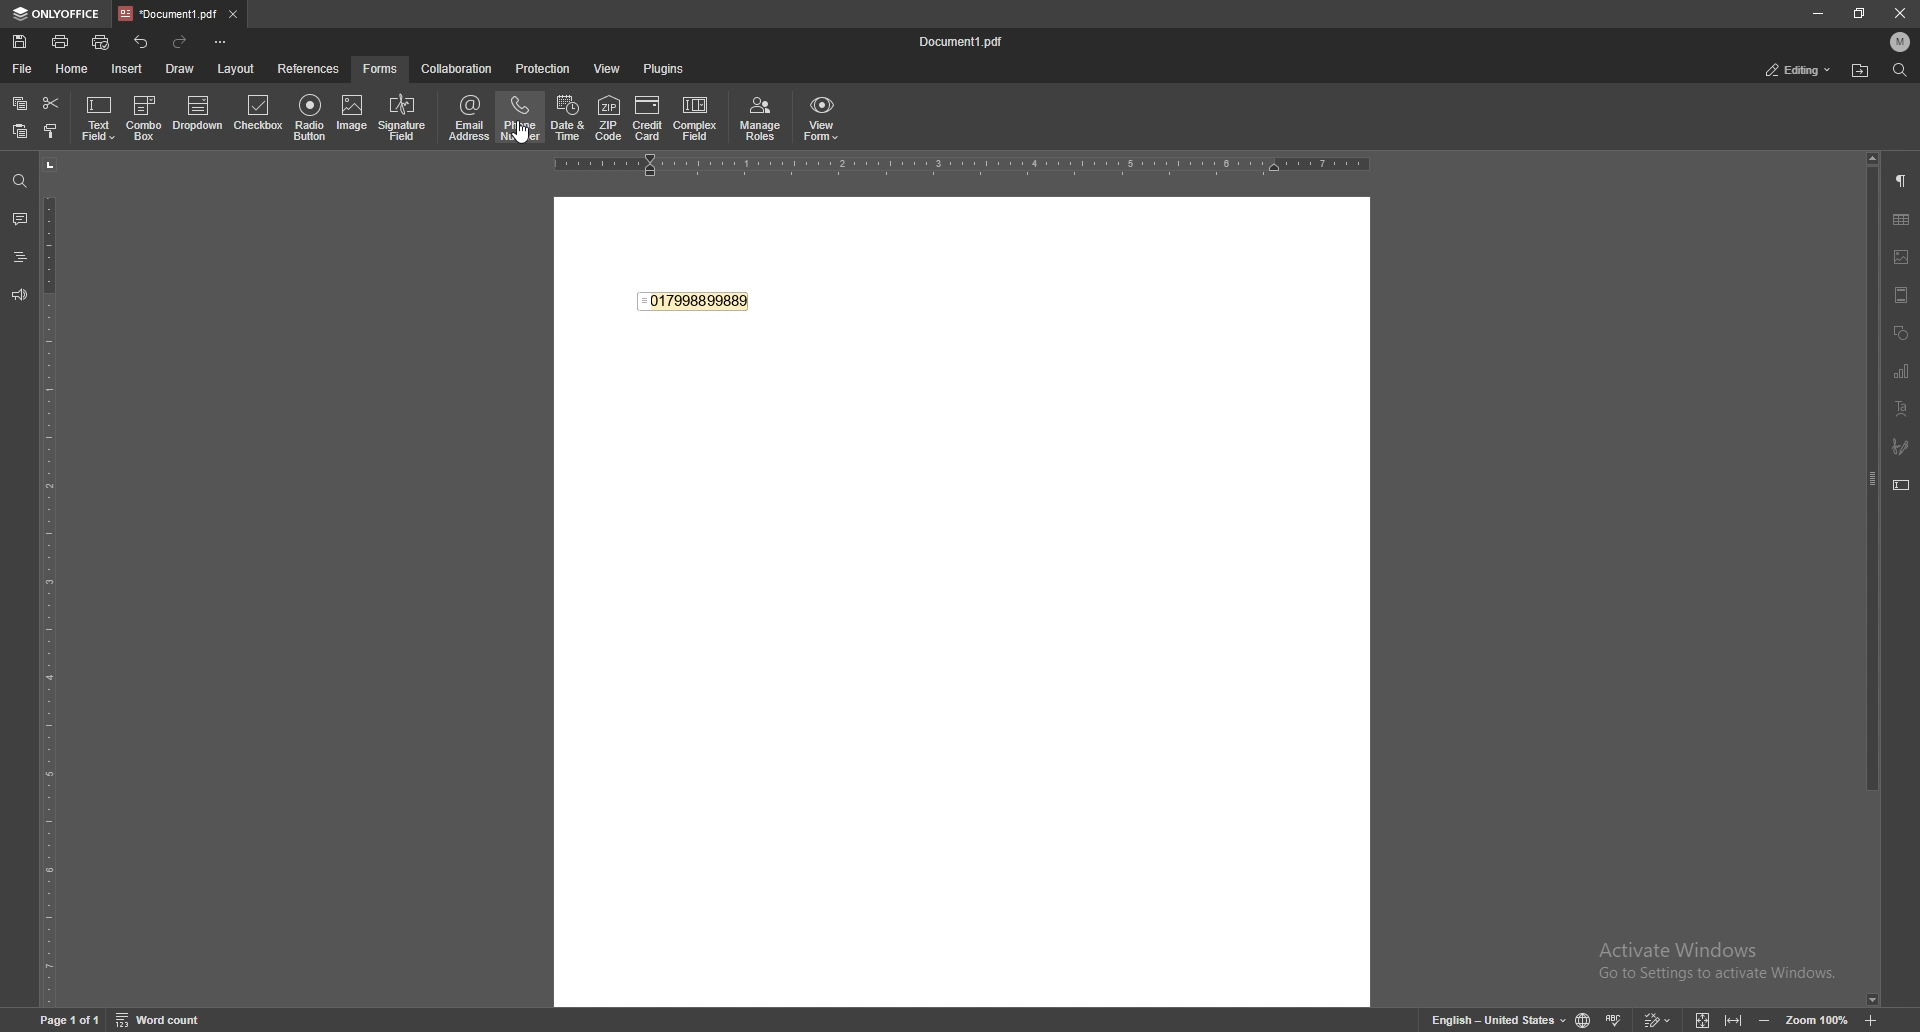  I want to click on resize, so click(1862, 14).